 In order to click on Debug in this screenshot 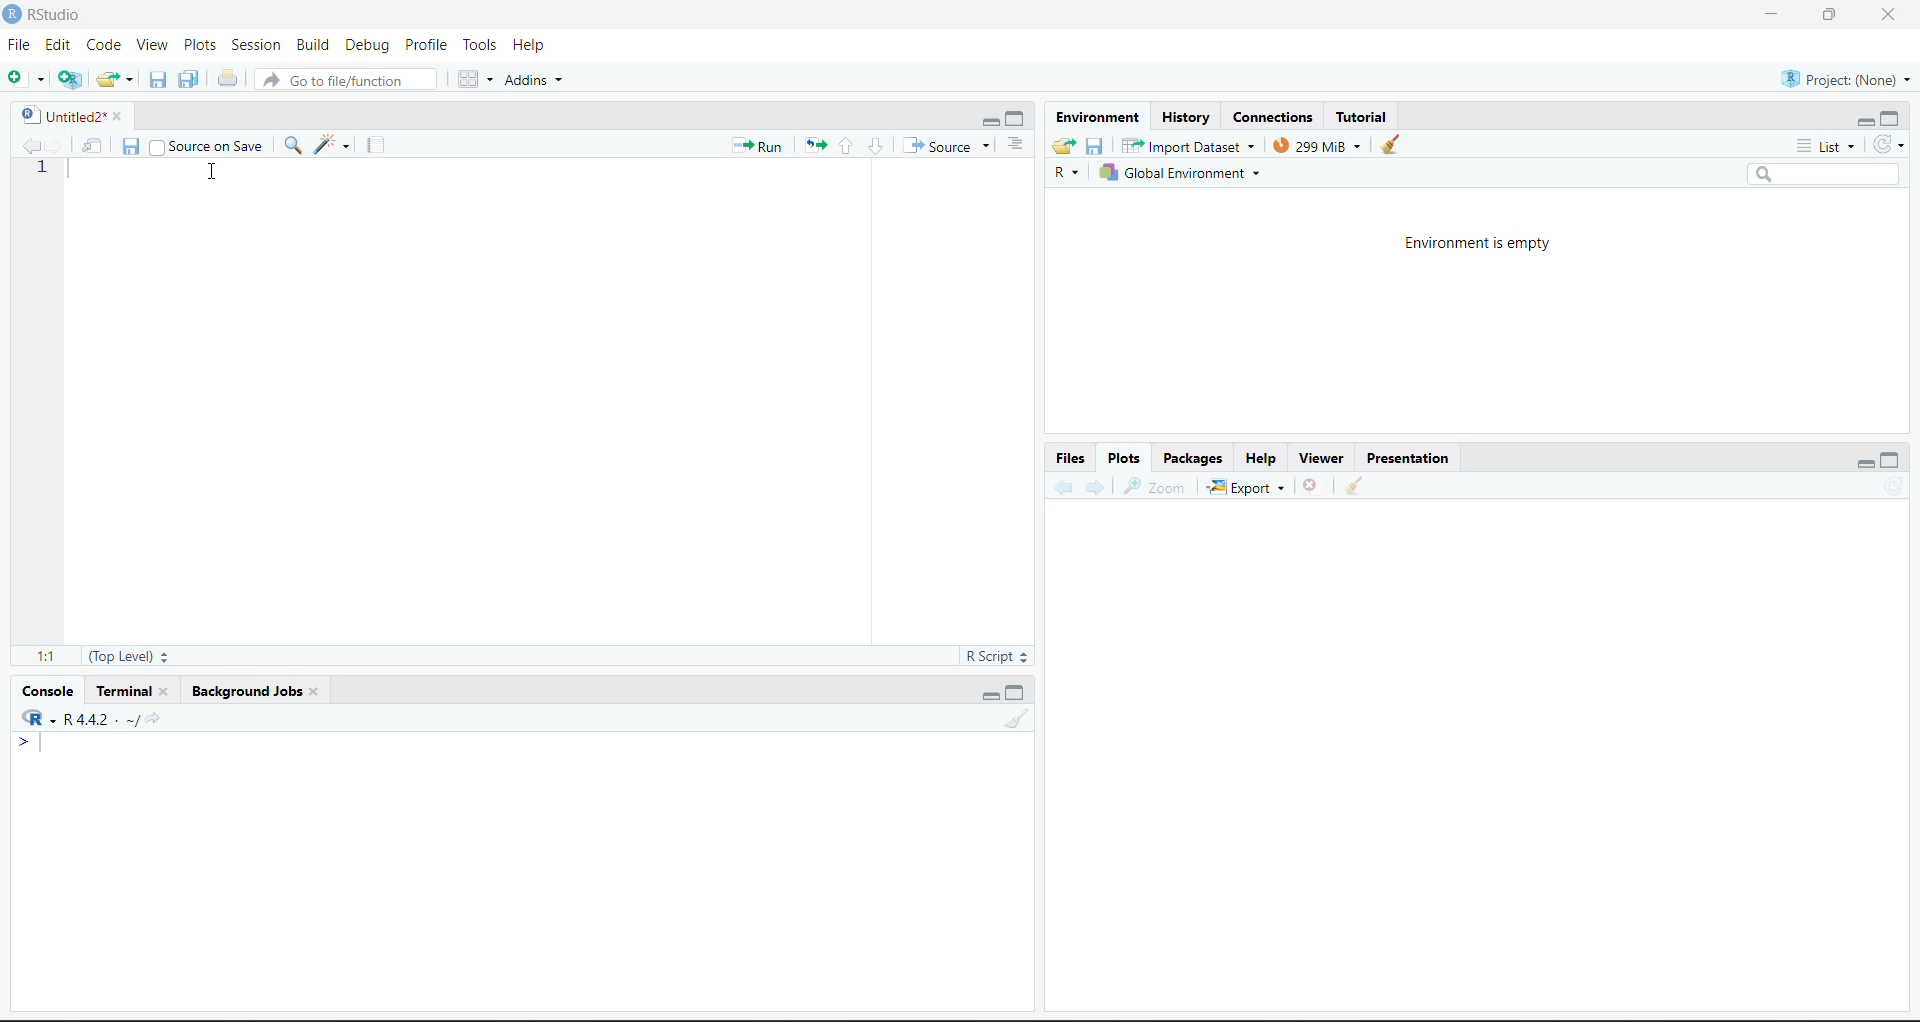, I will do `click(368, 45)`.